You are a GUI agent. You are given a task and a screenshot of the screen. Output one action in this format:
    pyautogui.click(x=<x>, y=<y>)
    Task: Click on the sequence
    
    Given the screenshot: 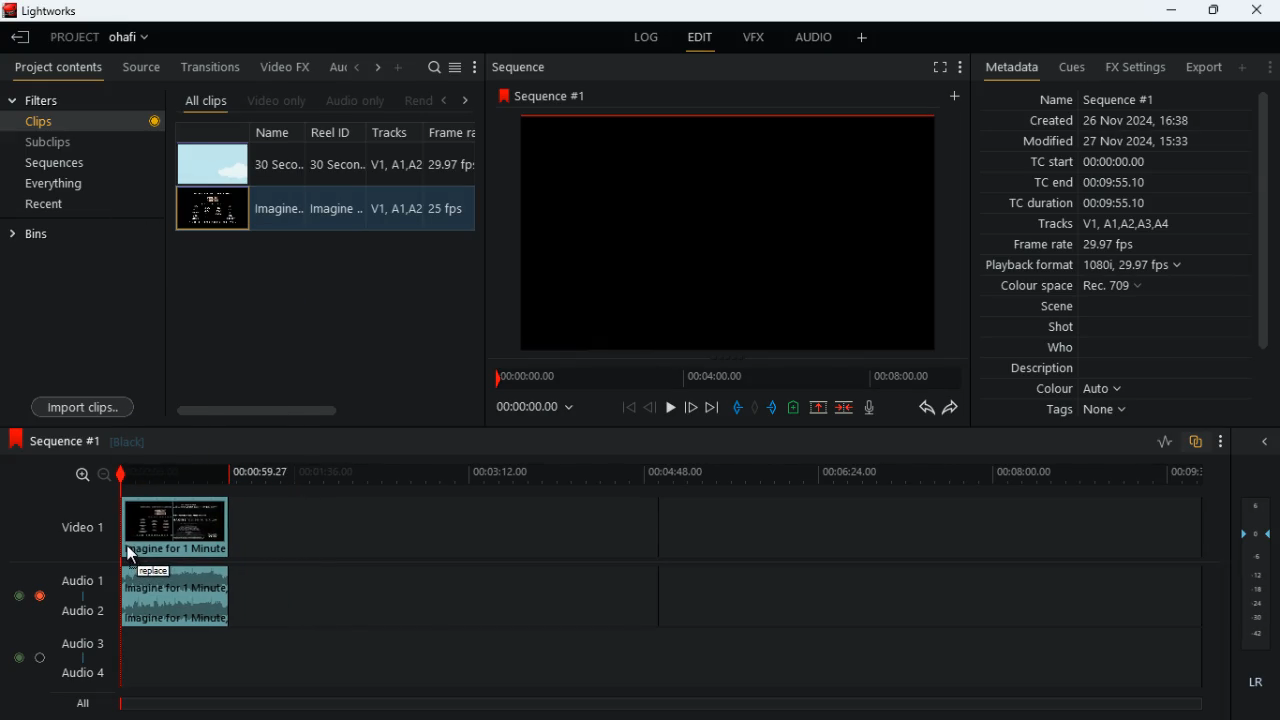 What is the action you would take?
    pyautogui.click(x=548, y=96)
    